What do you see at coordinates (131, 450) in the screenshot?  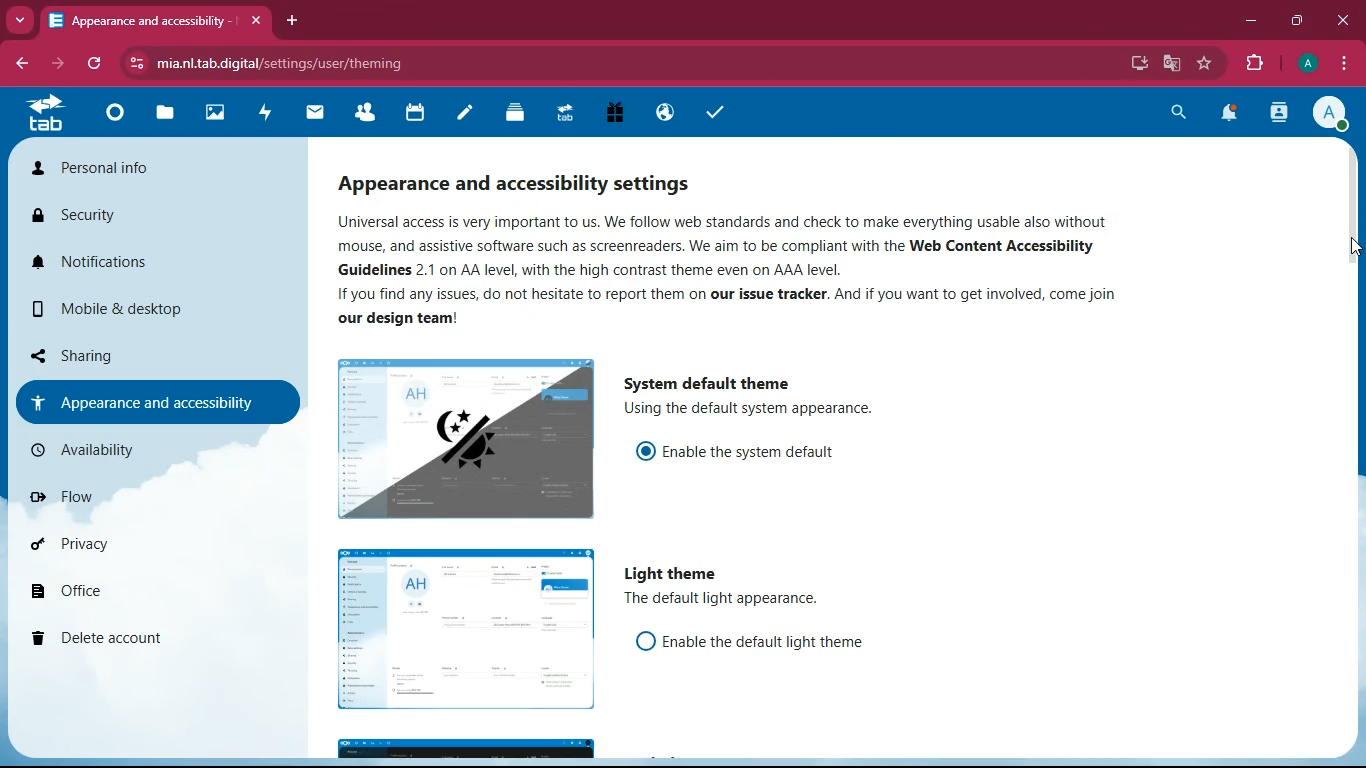 I see `availiability` at bounding box center [131, 450].